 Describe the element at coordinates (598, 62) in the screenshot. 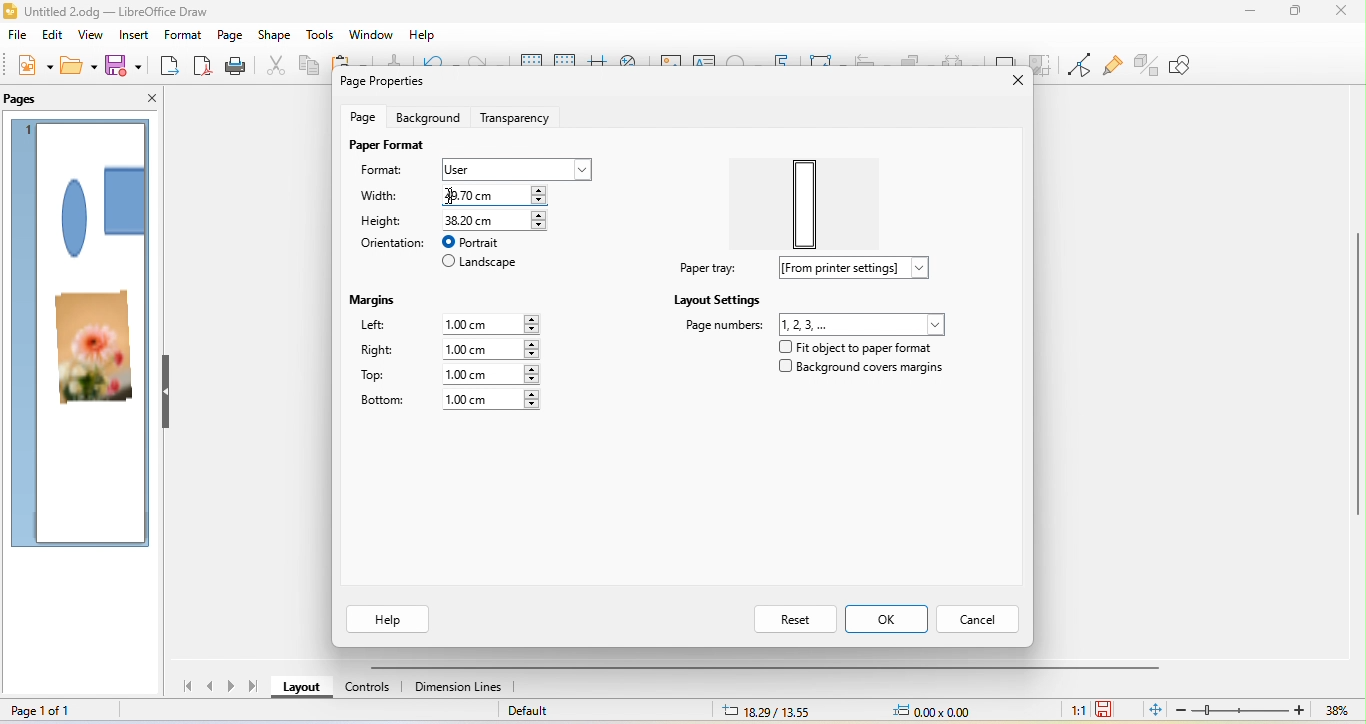

I see `helpline while moving` at that location.